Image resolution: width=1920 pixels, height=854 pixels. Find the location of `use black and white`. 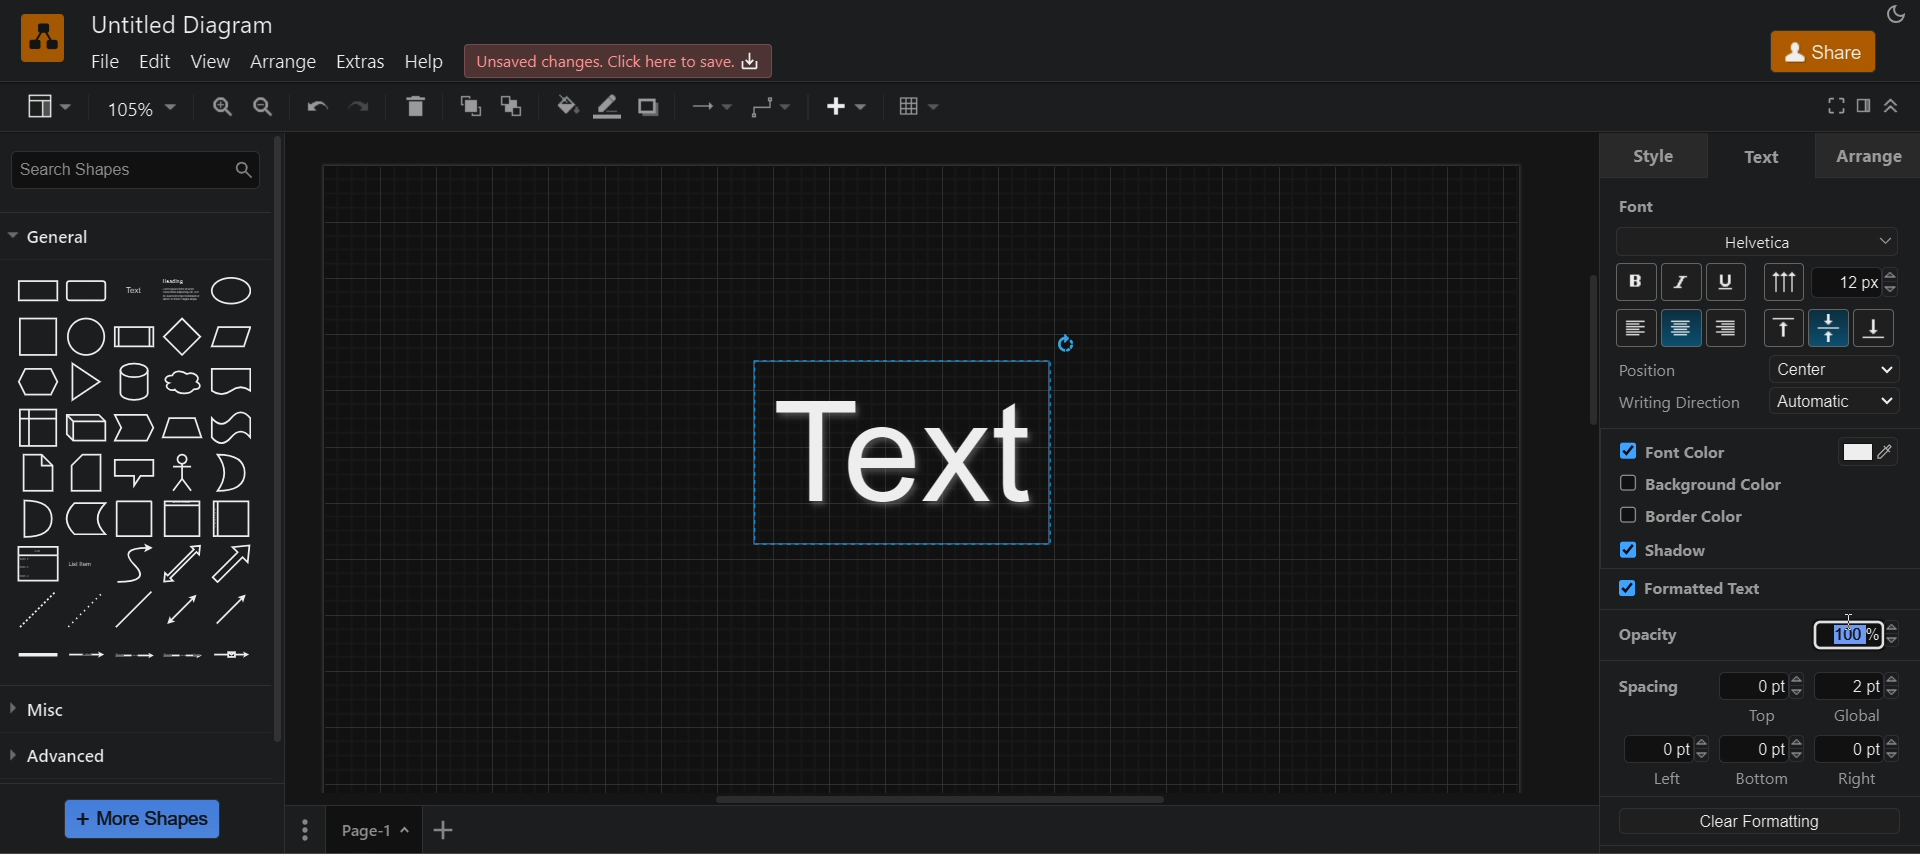

use black and white is located at coordinates (1860, 451).